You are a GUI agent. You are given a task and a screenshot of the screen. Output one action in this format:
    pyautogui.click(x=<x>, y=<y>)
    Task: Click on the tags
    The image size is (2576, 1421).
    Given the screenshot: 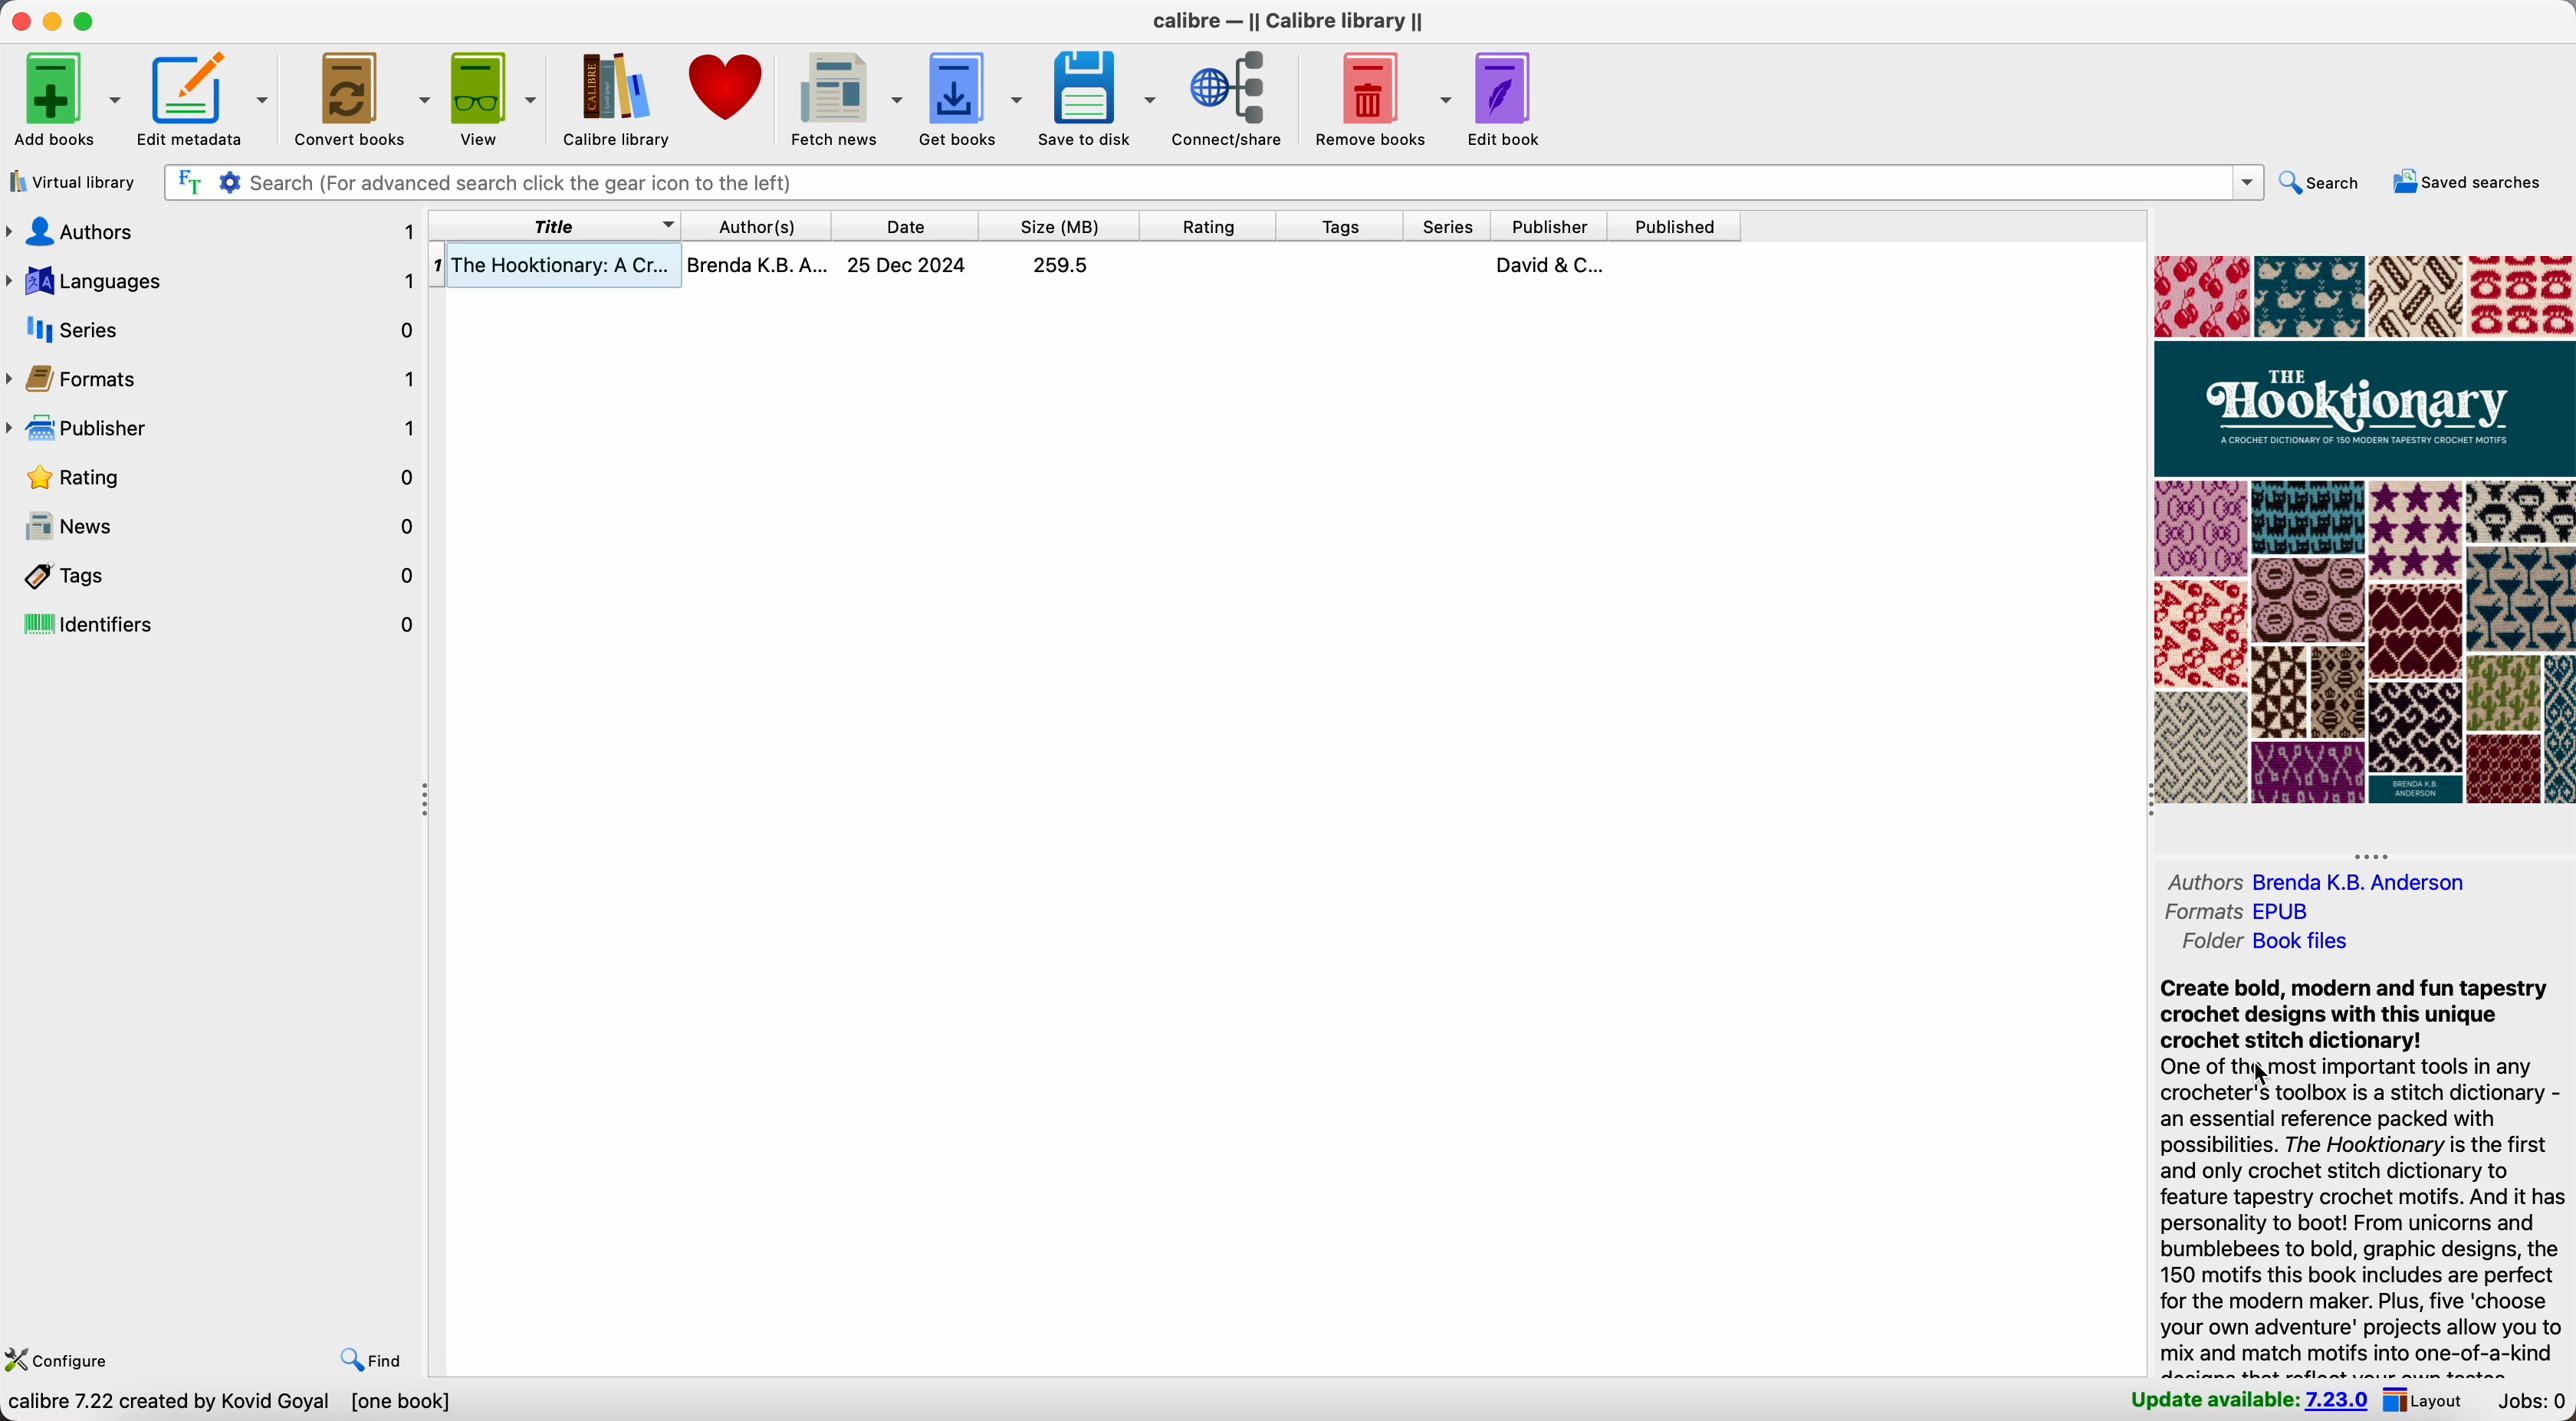 What is the action you would take?
    pyautogui.click(x=1340, y=225)
    